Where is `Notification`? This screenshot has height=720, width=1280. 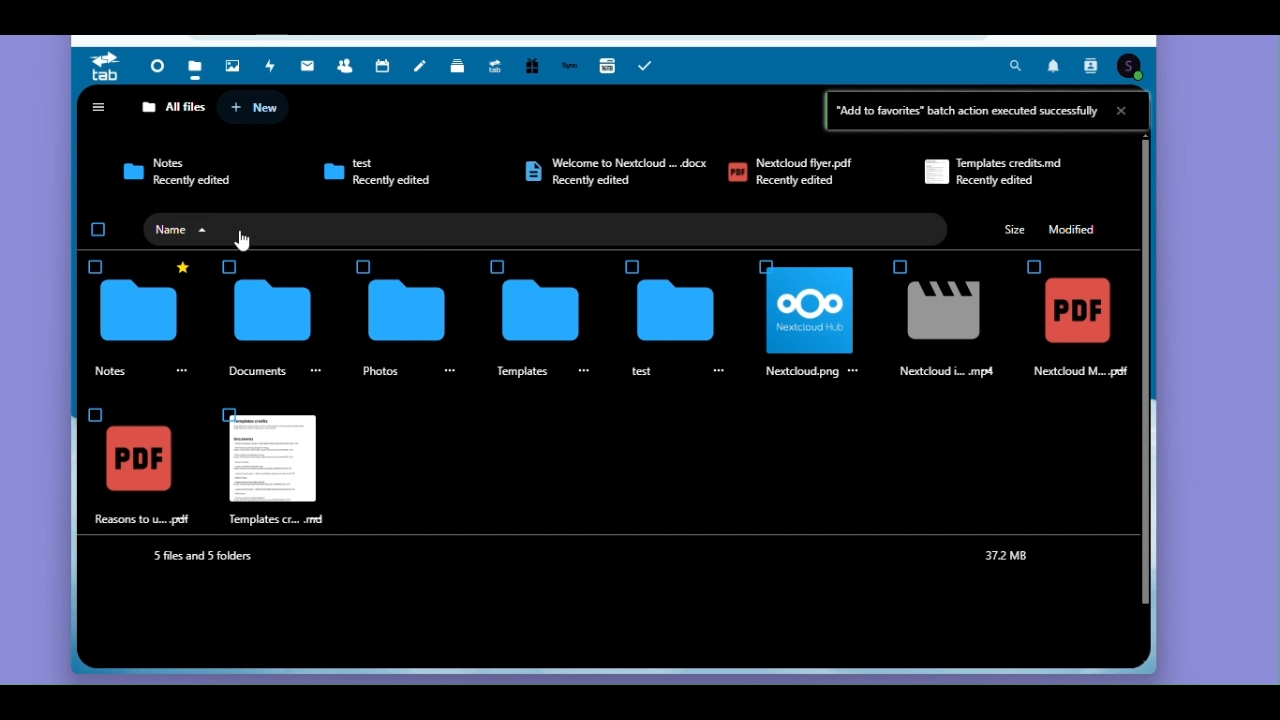
Notification is located at coordinates (1051, 66).